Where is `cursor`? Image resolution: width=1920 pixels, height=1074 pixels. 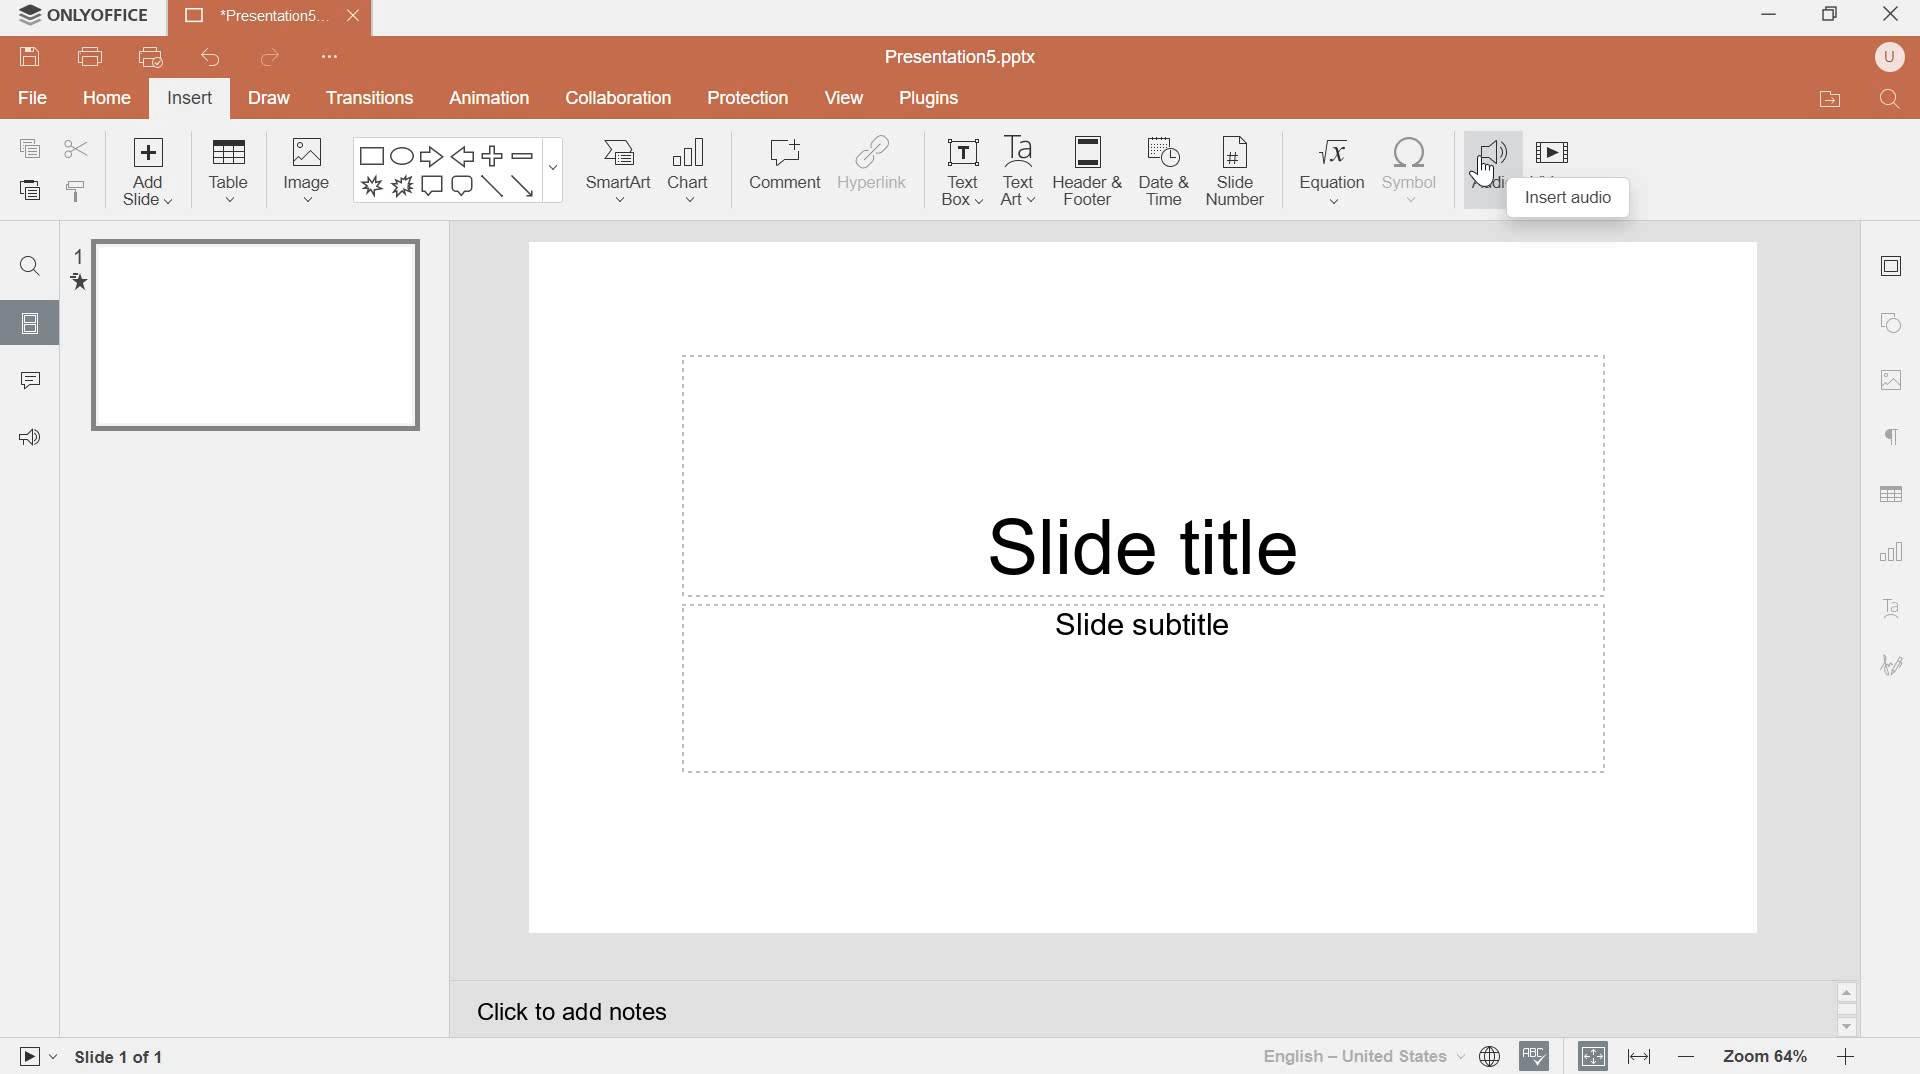
cursor is located at coordinates (1482, 173).